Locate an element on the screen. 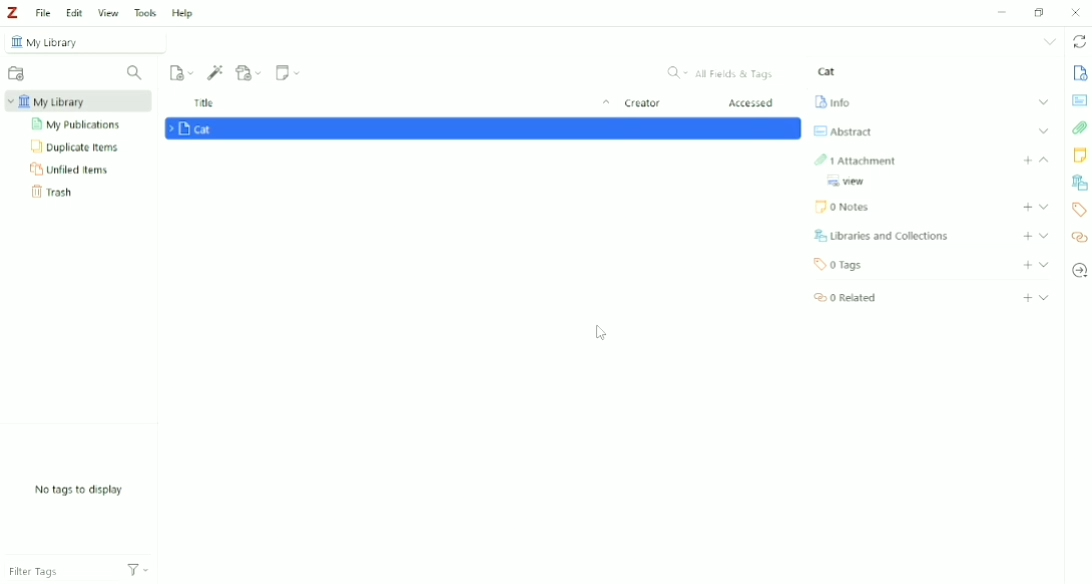 This screenshot has width=1092, height=584. Minimize is located at coordinates (999, 13).